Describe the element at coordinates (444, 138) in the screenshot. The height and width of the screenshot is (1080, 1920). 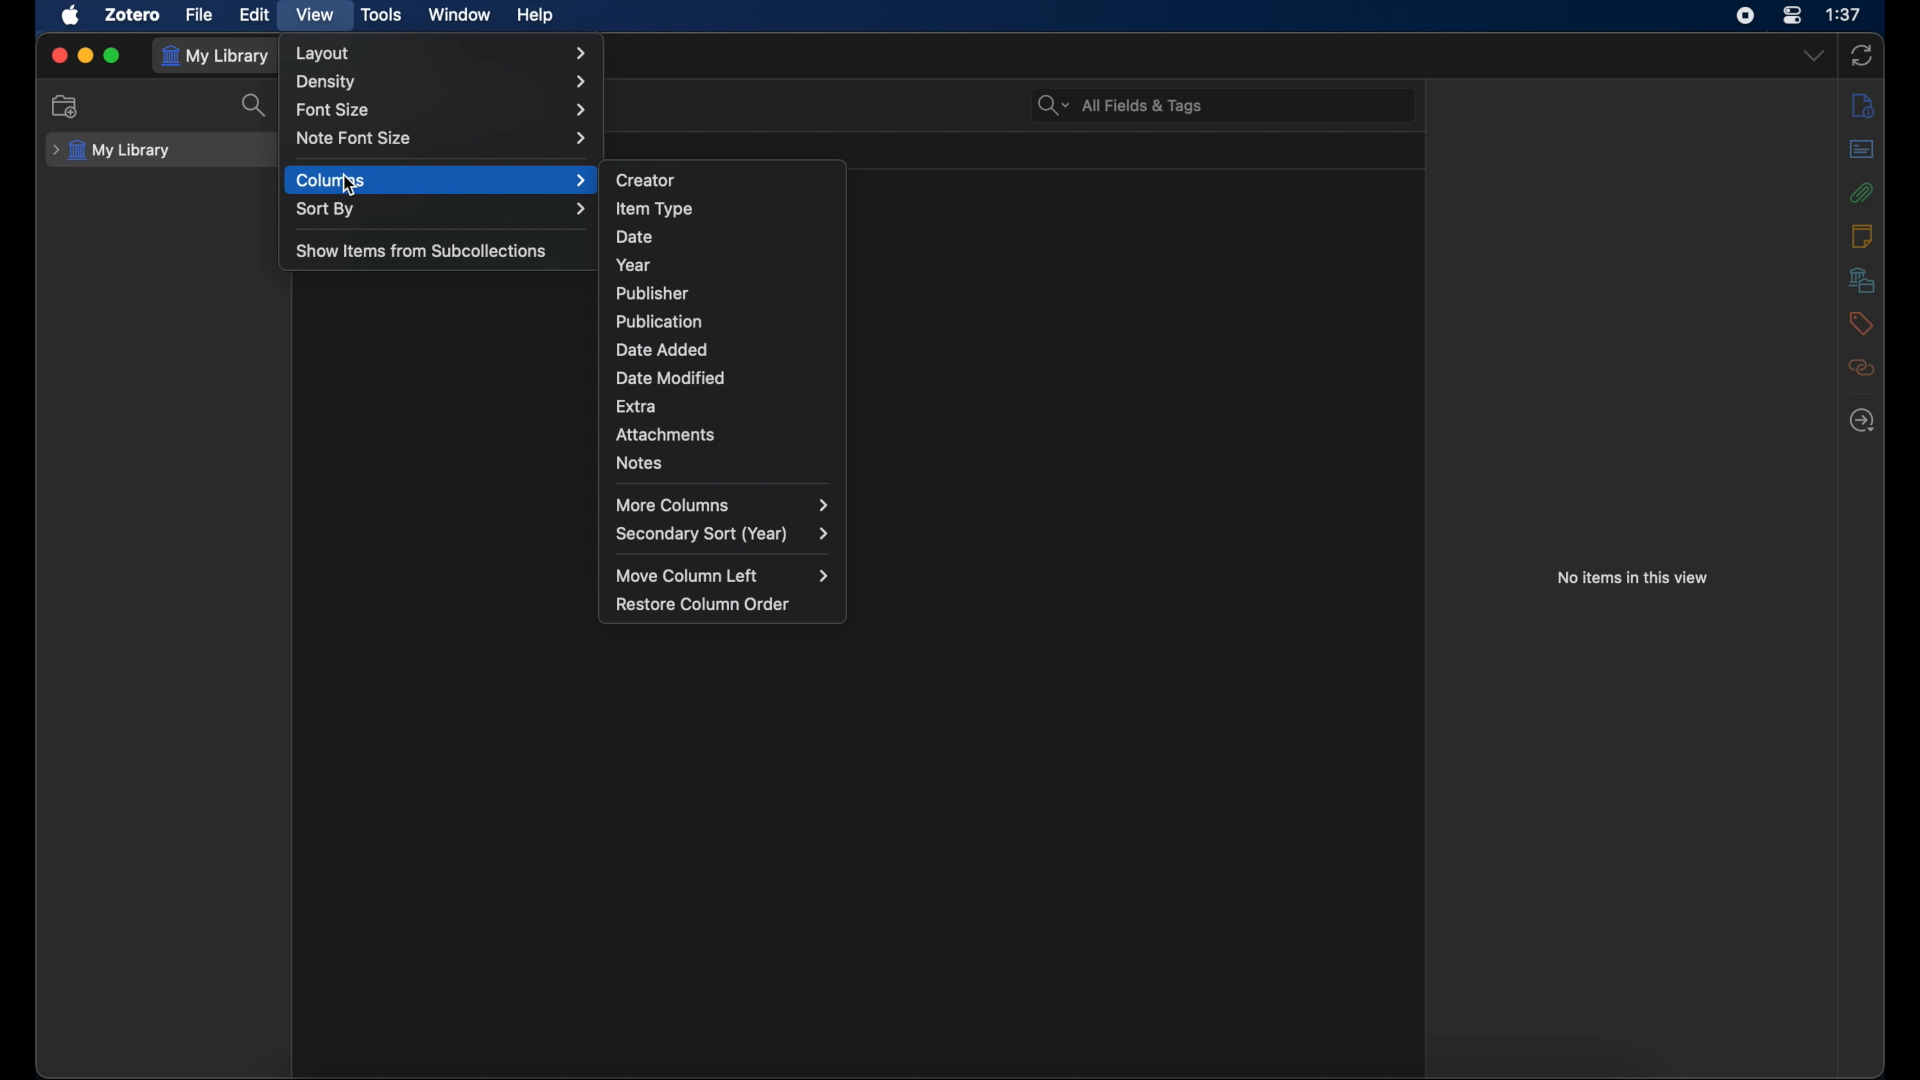
I see `note font size` at that location.